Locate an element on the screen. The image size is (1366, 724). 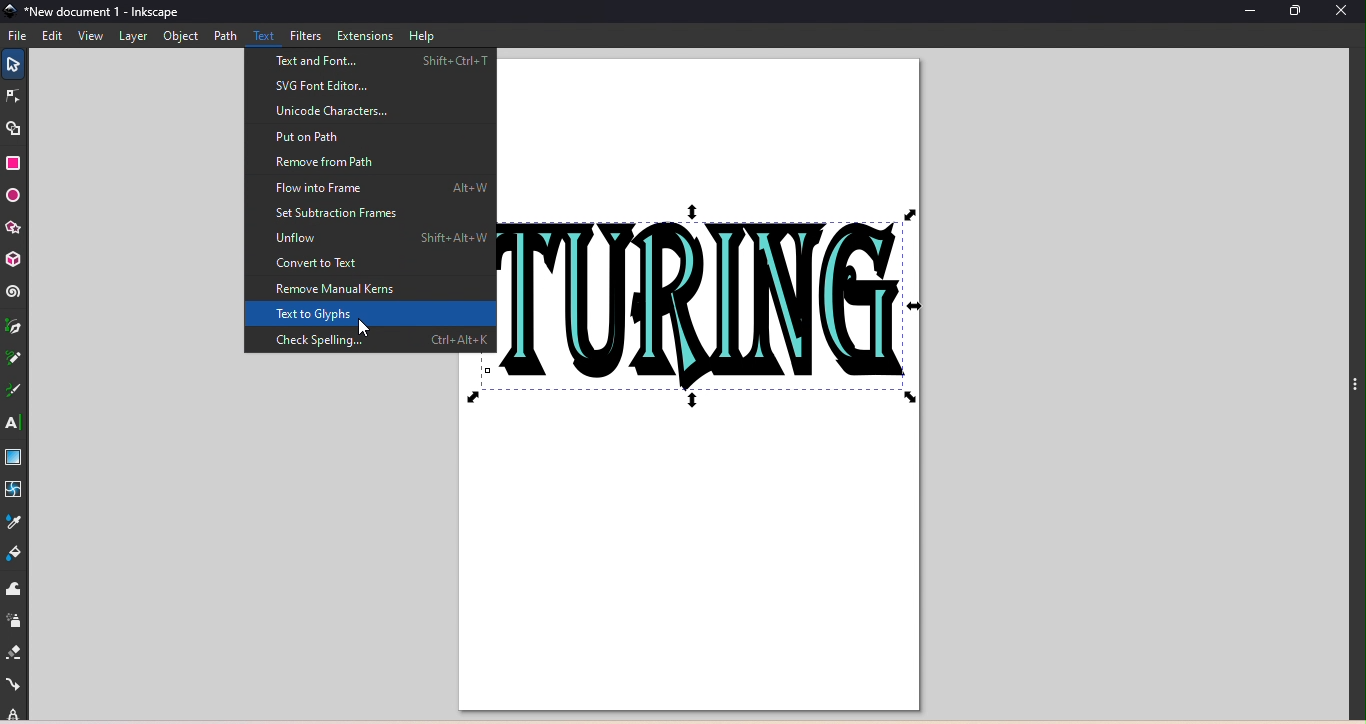
Selector tool is located at coordinates (11, 62).